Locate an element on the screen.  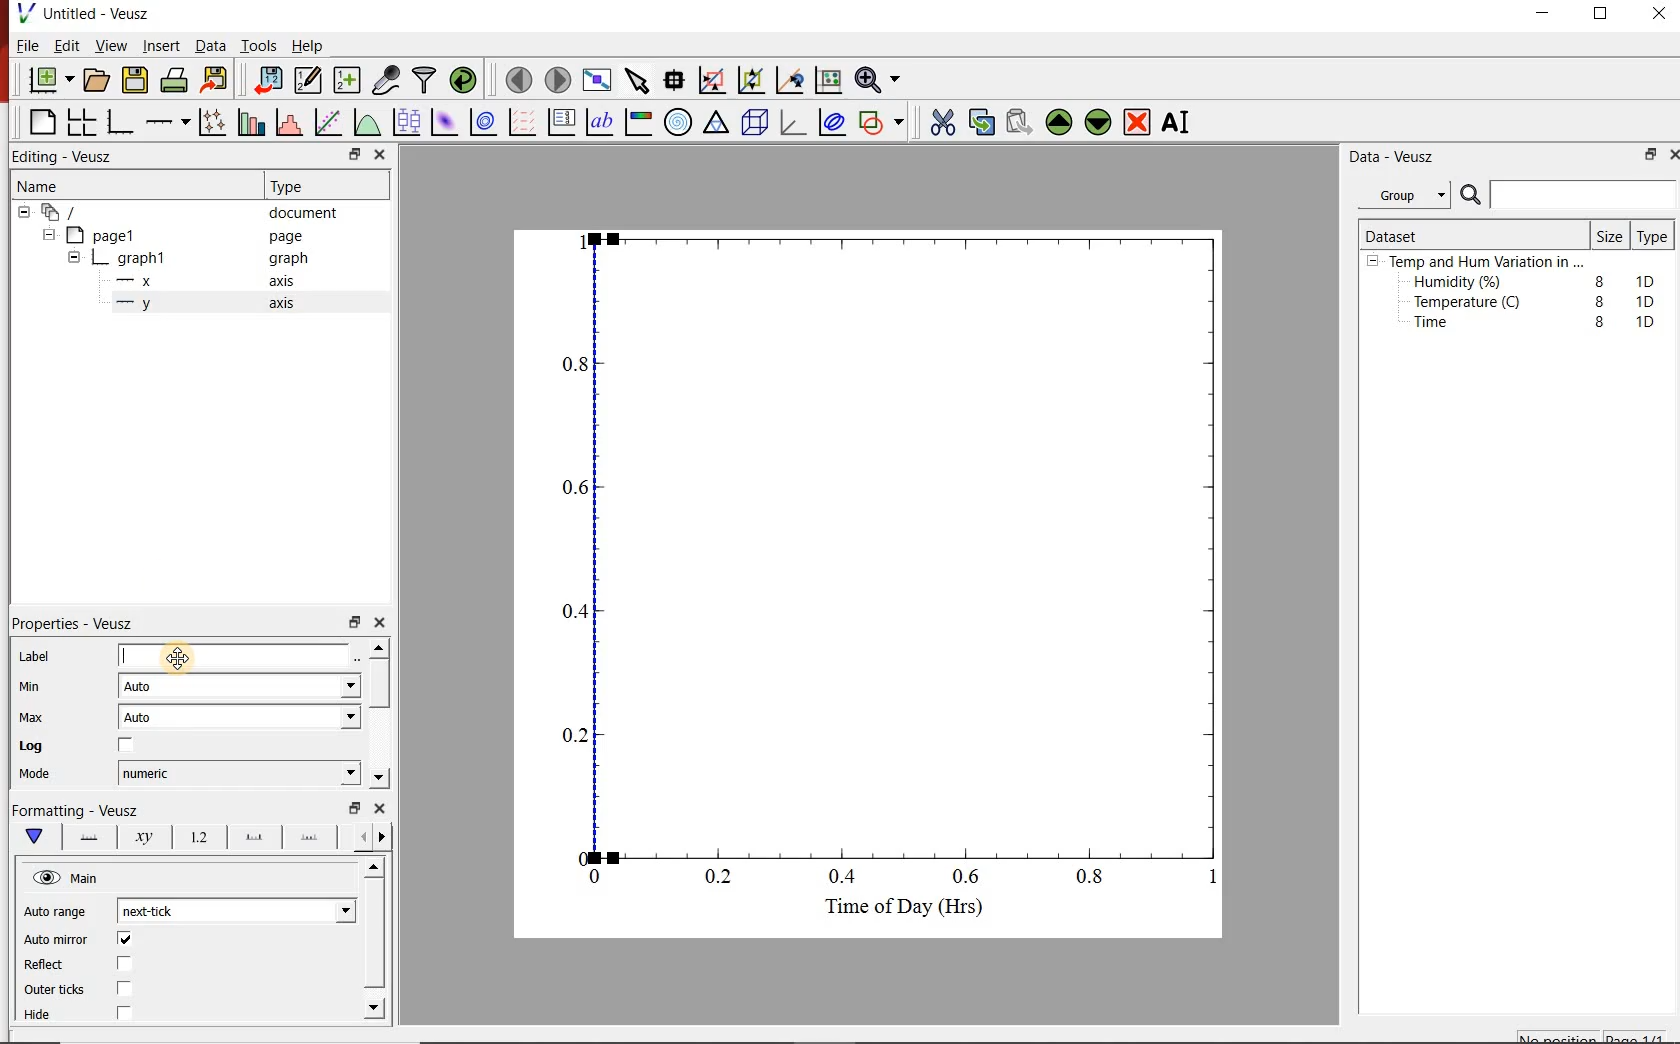
graph is located at coordinates (143, 257).